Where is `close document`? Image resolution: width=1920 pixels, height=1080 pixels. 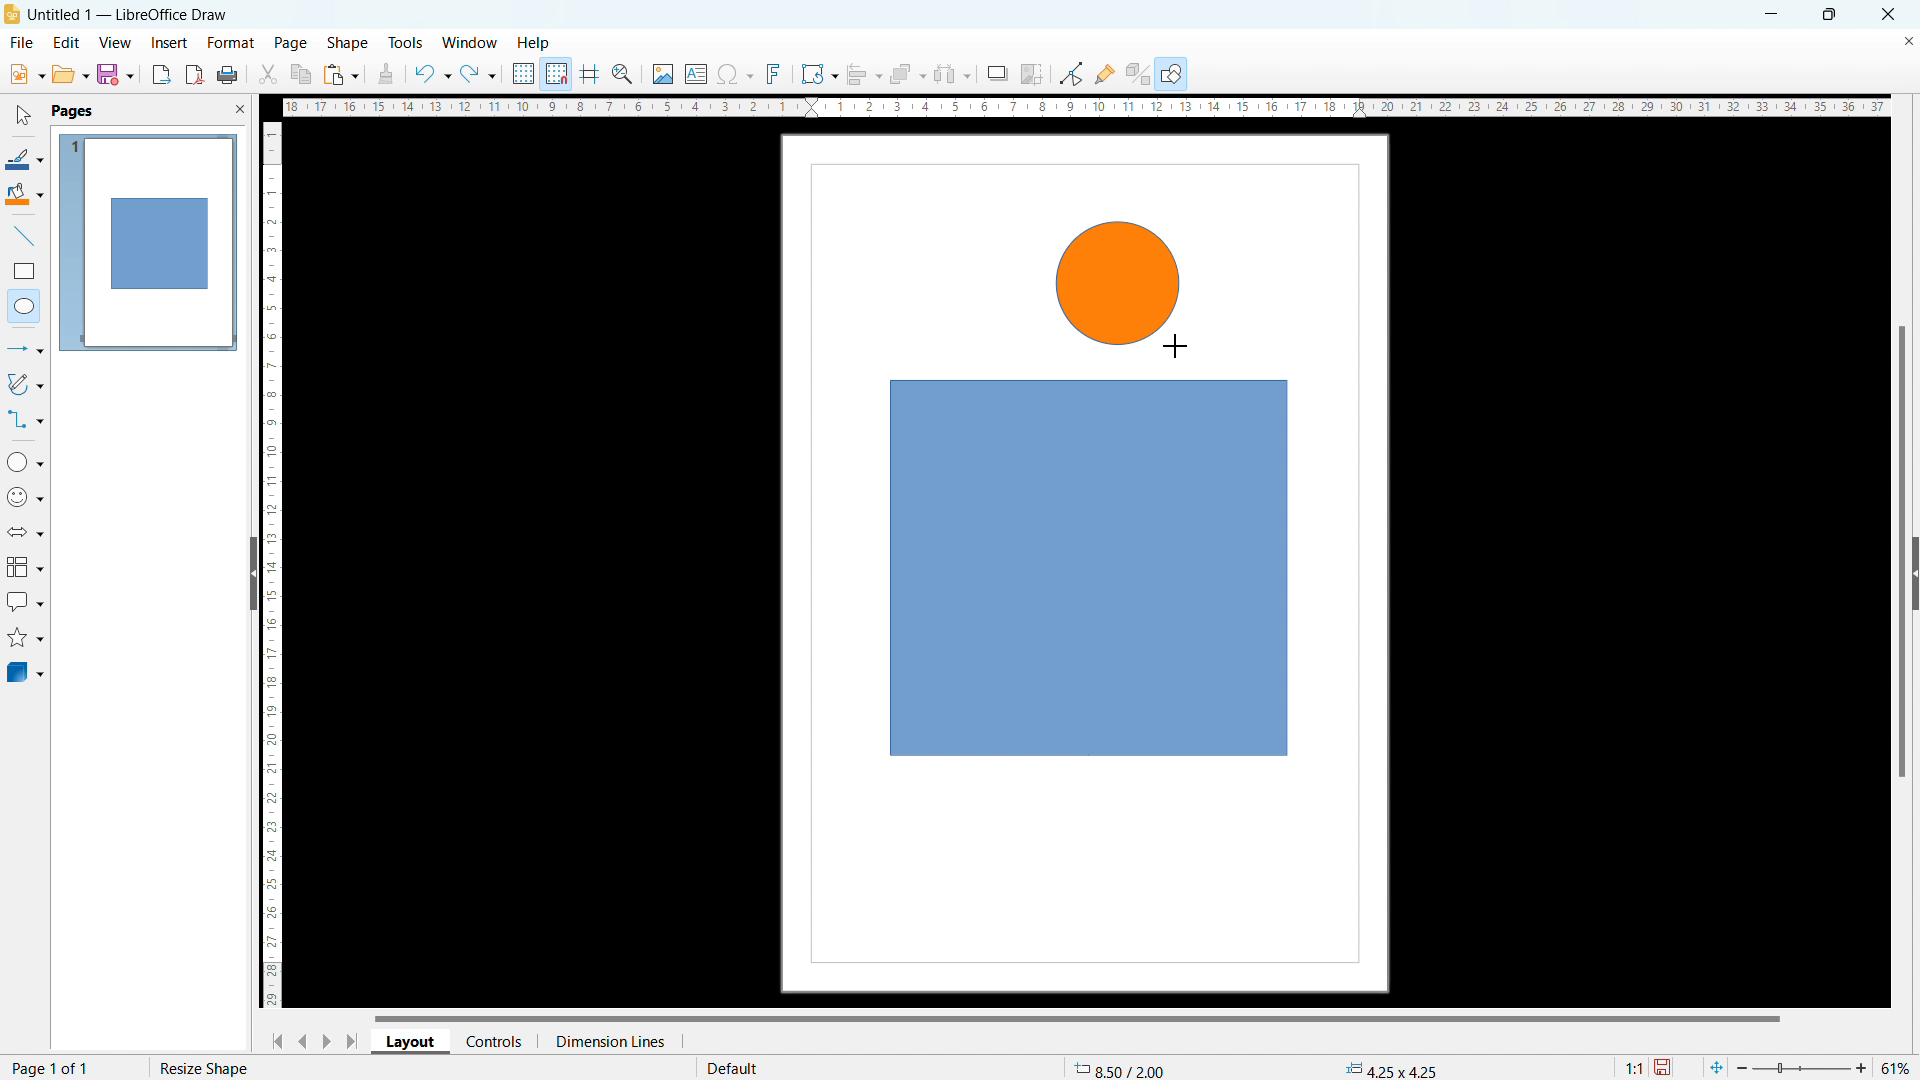 close document is located at coordinates (1908, 40).